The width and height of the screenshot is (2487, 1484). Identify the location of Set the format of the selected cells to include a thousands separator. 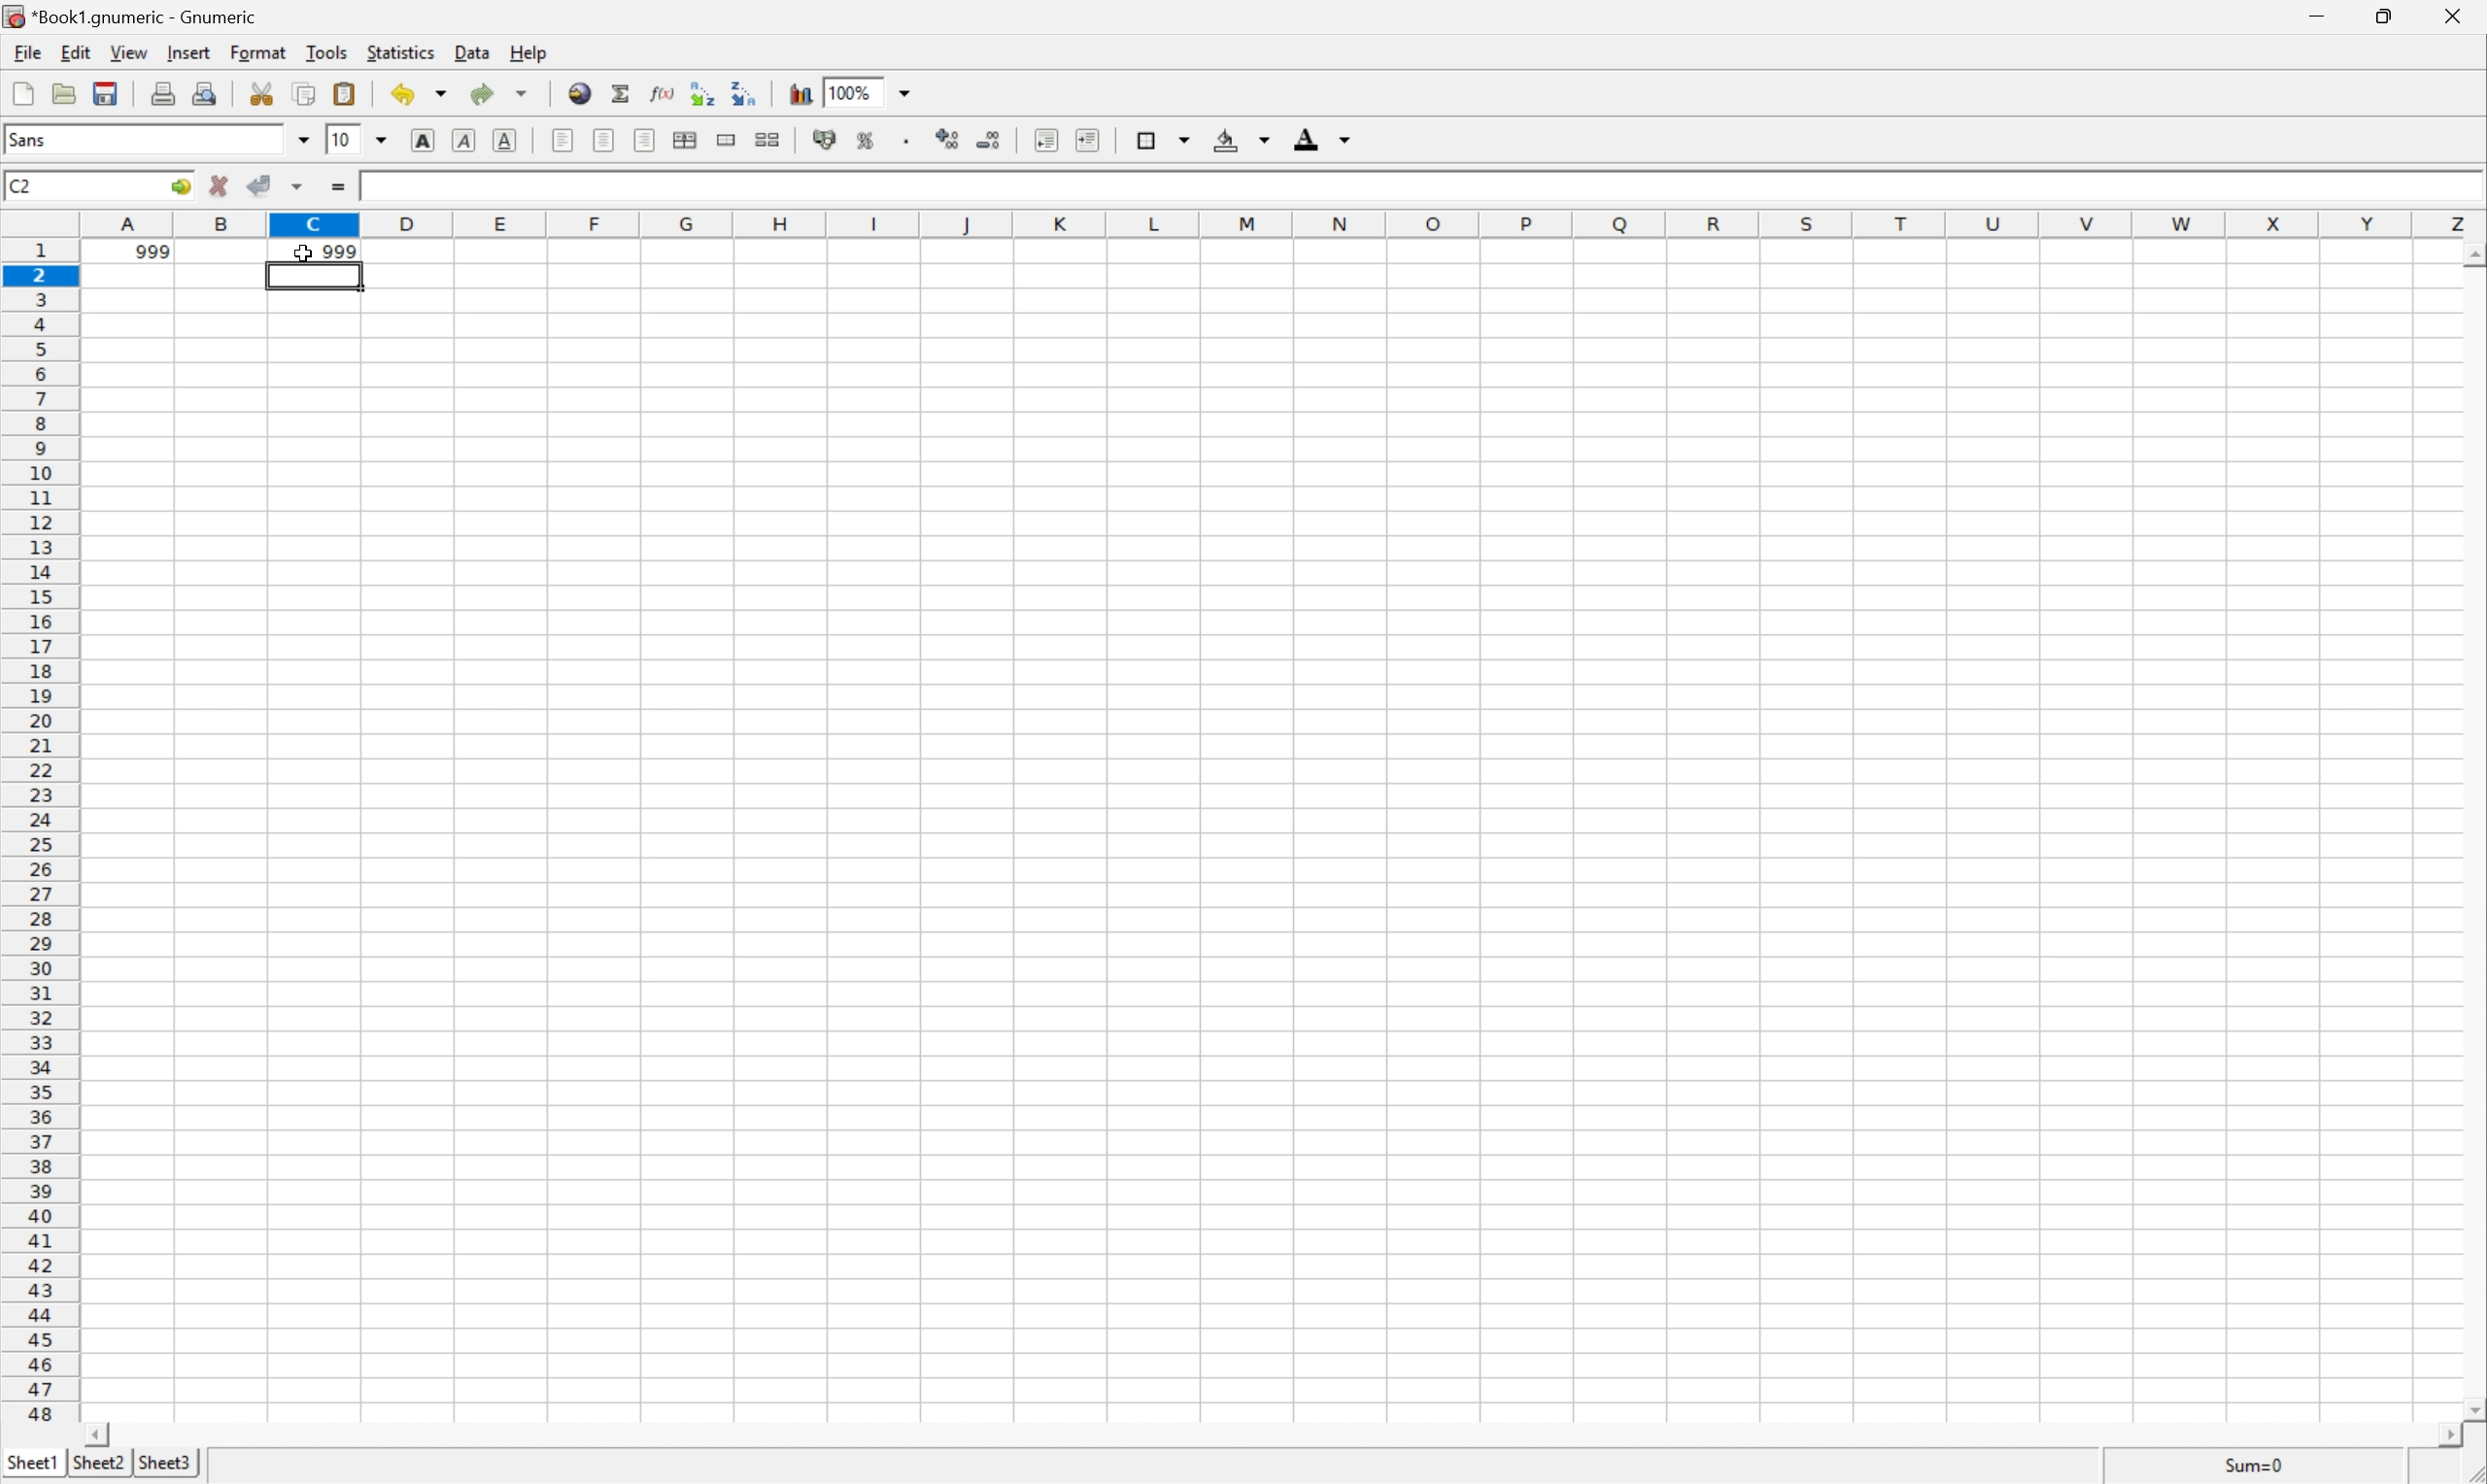
(908, 140).